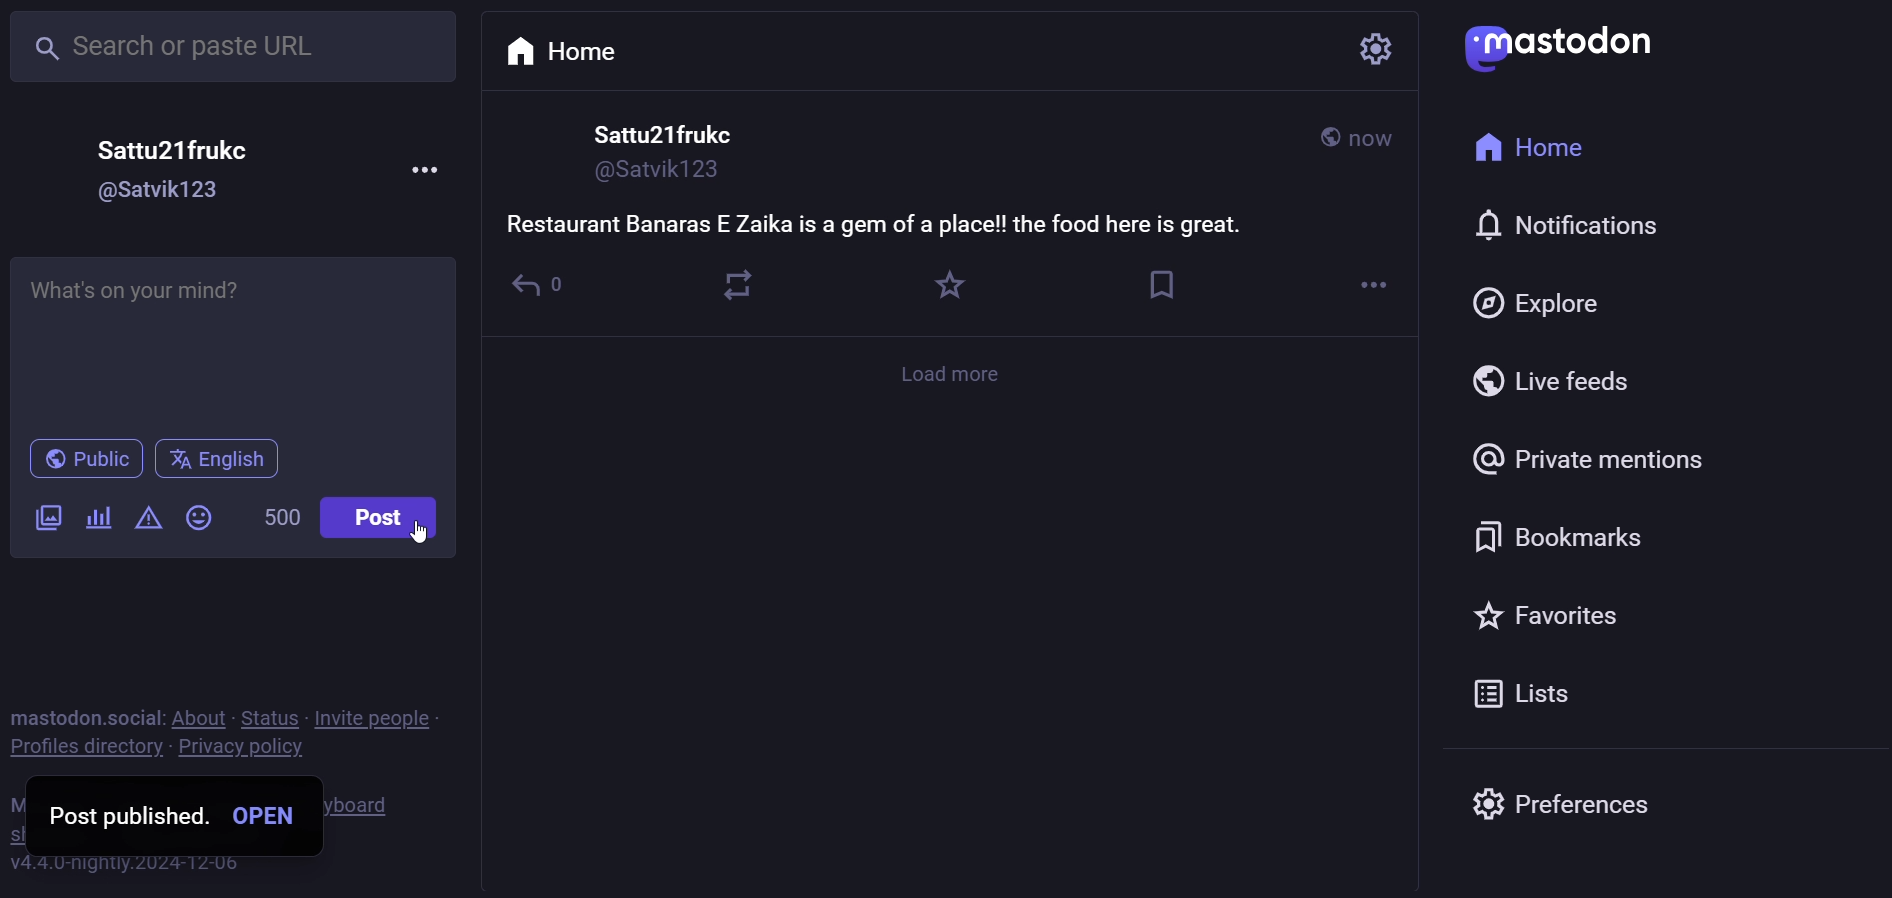 The height and width of the screenshot is (898, 1892). What do you see at coordinates (85, 459) in the screenshot?
I see `public` at bounding box center [85, 459].